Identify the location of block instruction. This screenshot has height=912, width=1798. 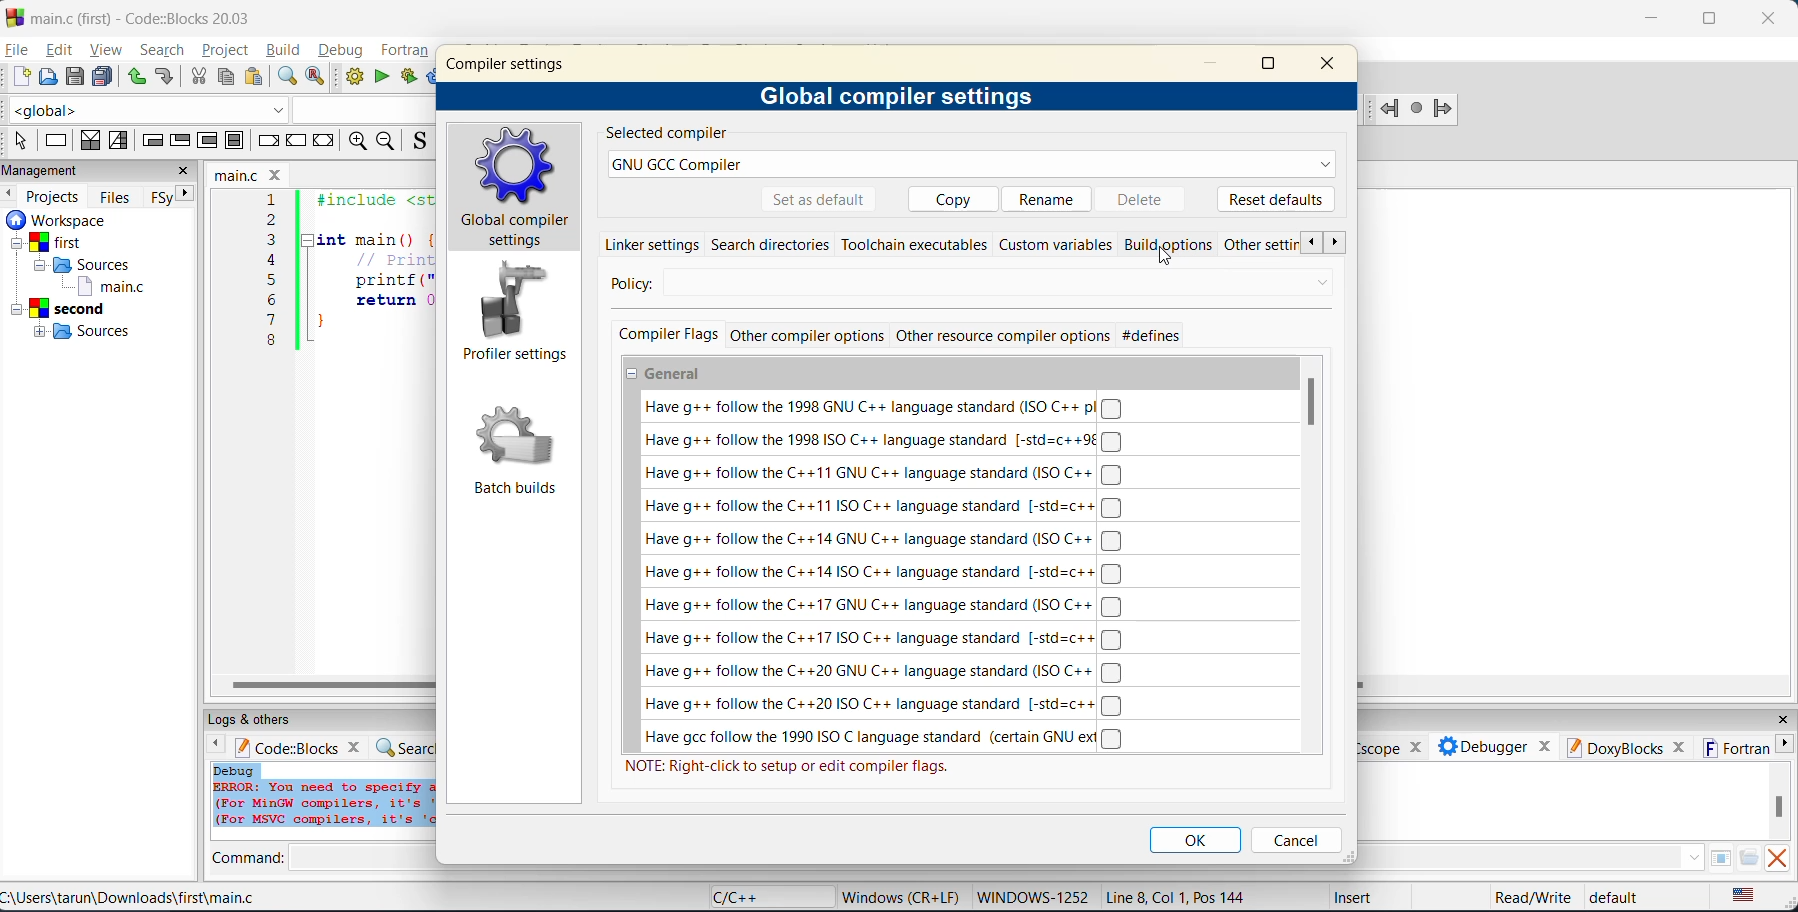
(236, 141).